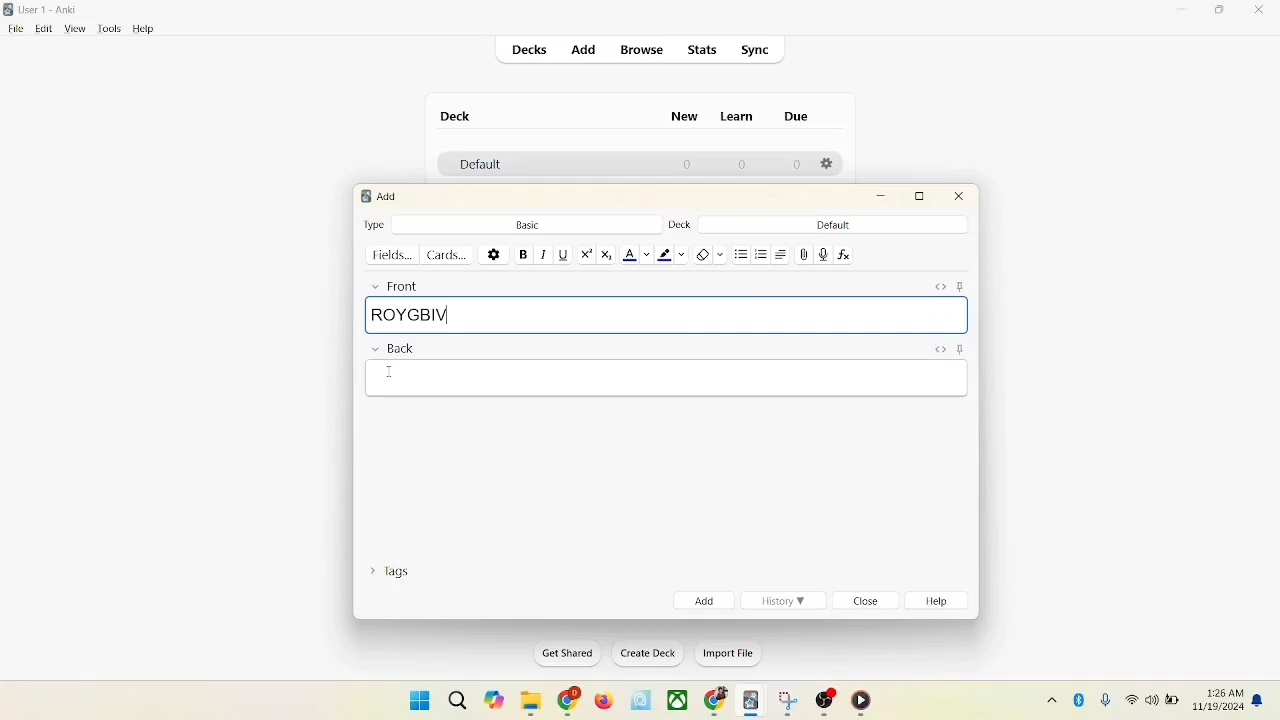 This screenshot has height=720, width=1280. I want to click on microphone, so click(1102, 698).